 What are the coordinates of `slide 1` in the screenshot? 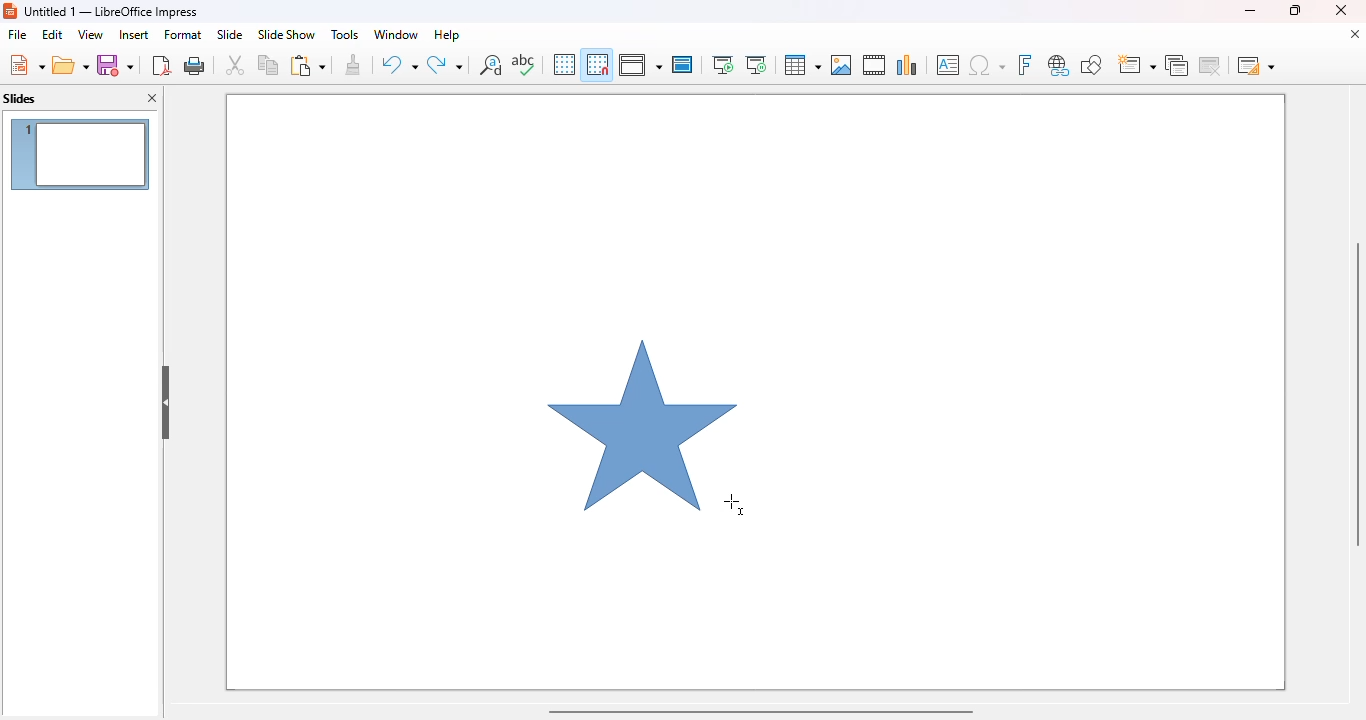 It's located at (80, 154).